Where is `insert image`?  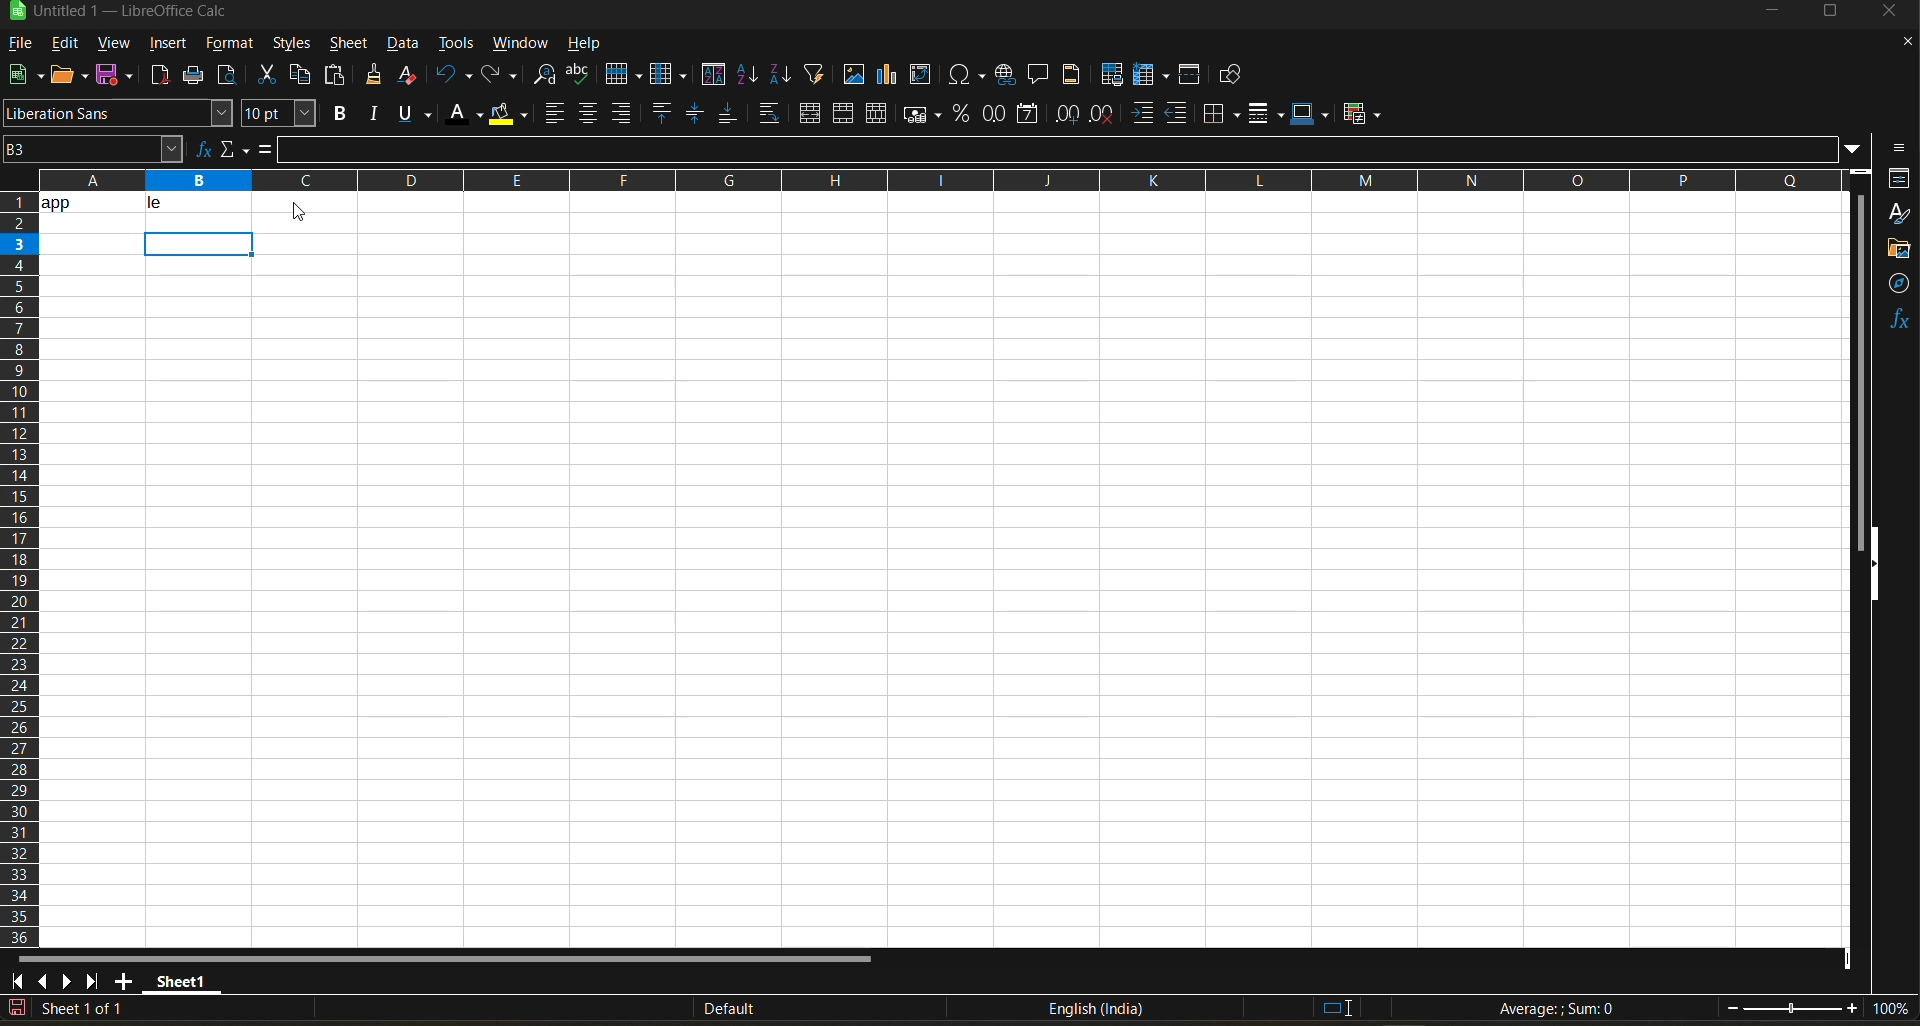
insert image is located at coordinates (853, 74).